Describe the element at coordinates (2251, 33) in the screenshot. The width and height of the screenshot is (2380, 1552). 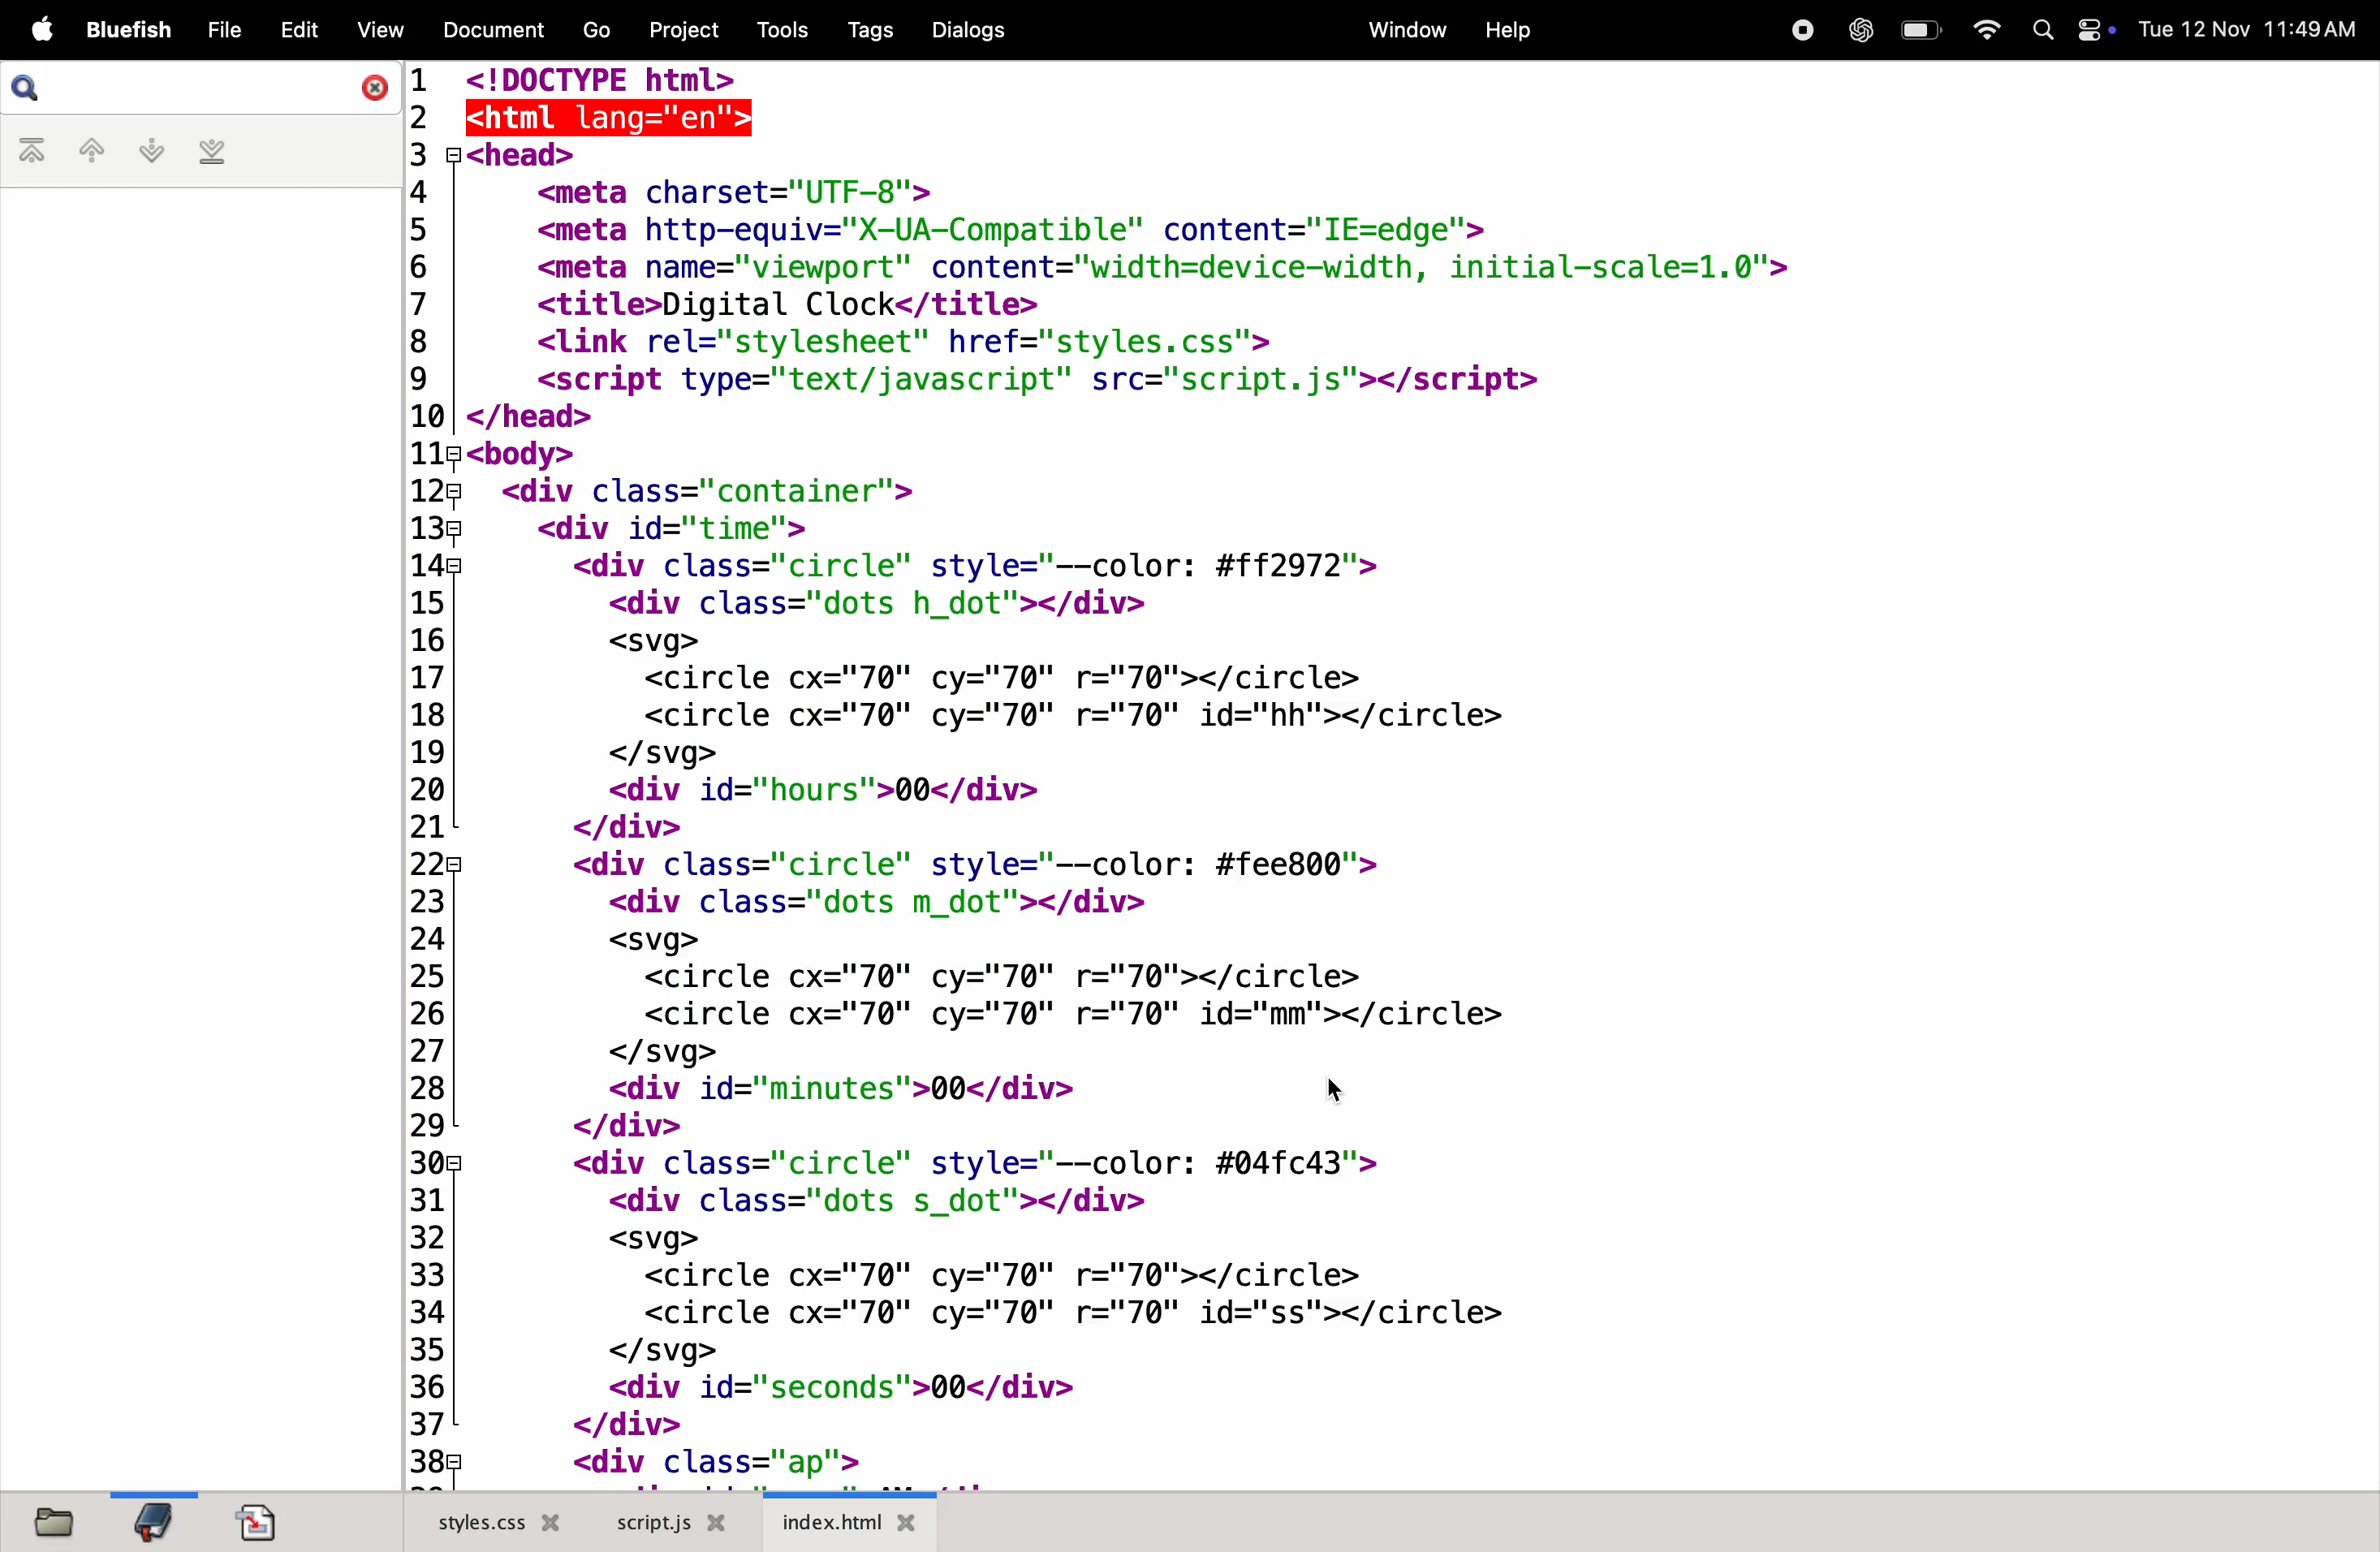
I see `date and time` at that location.